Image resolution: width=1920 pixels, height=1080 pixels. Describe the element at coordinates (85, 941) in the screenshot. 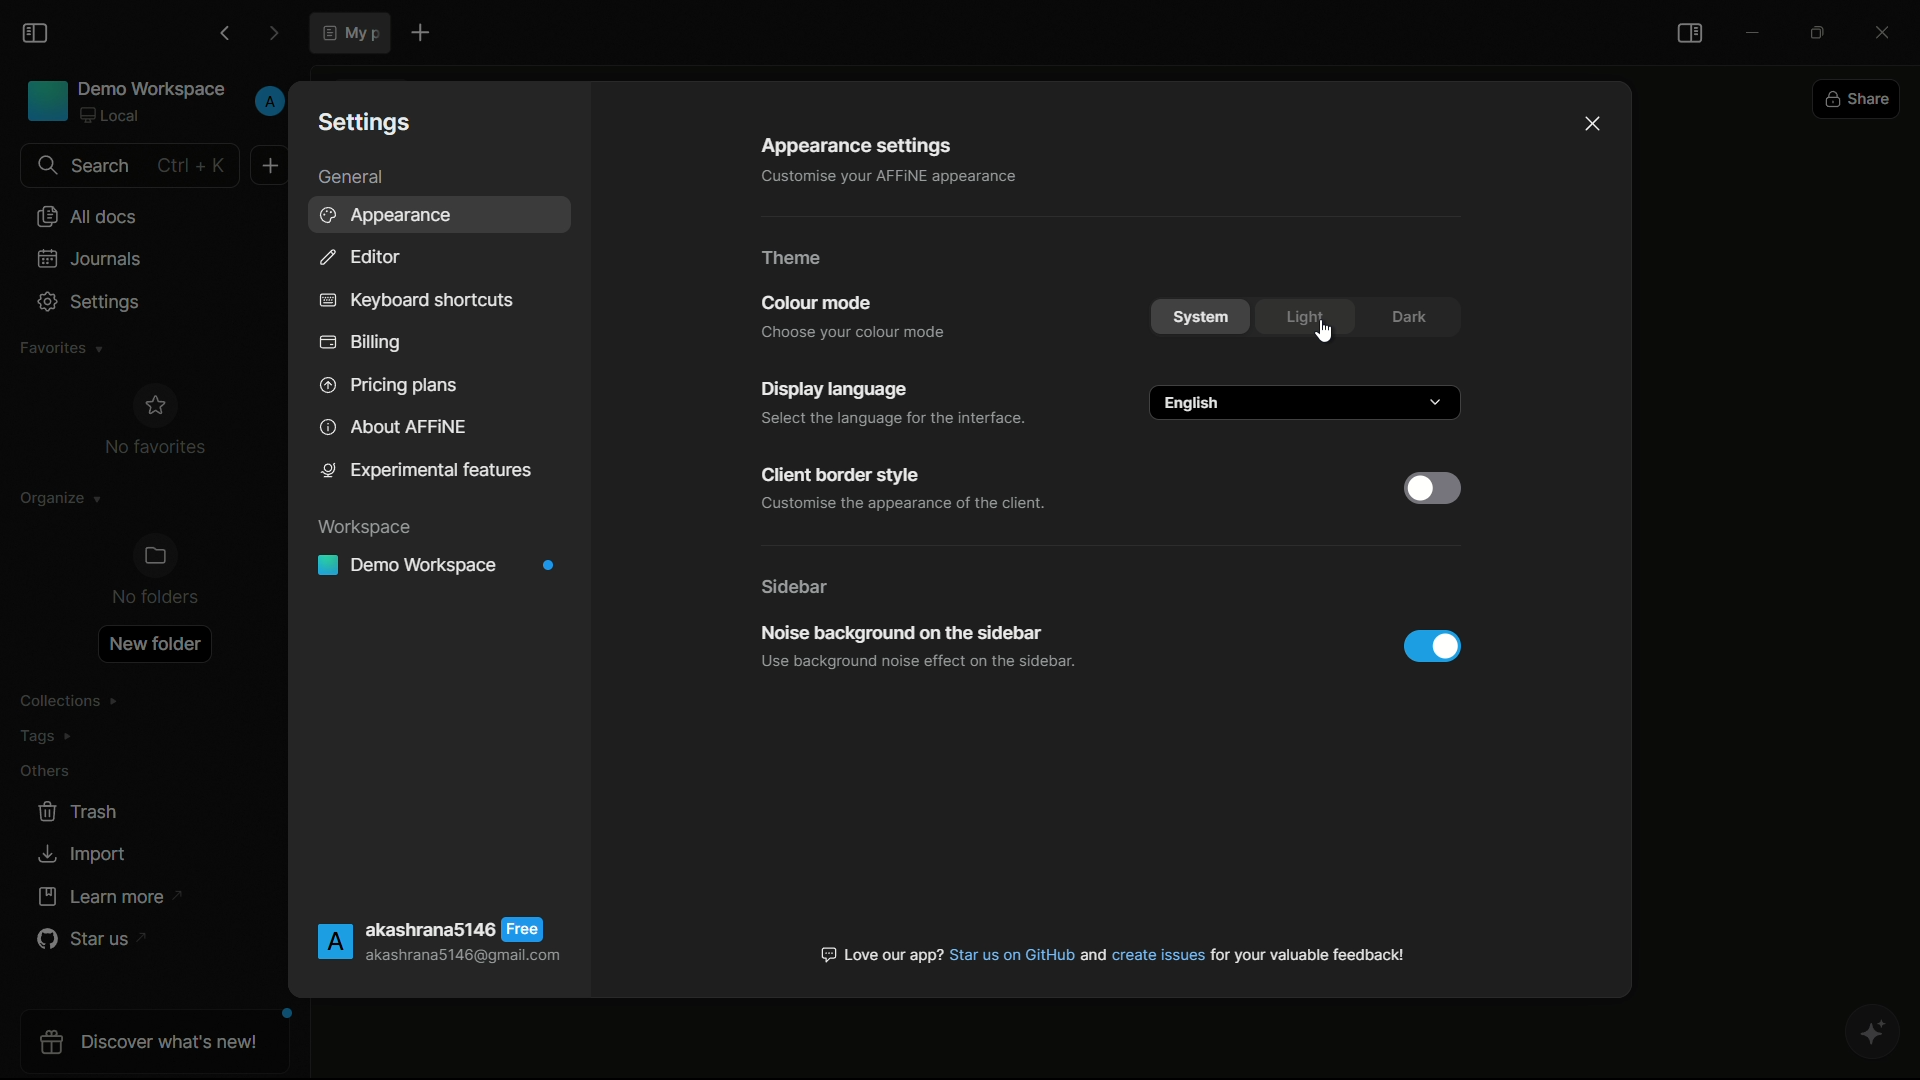

I see `star us` at that location.